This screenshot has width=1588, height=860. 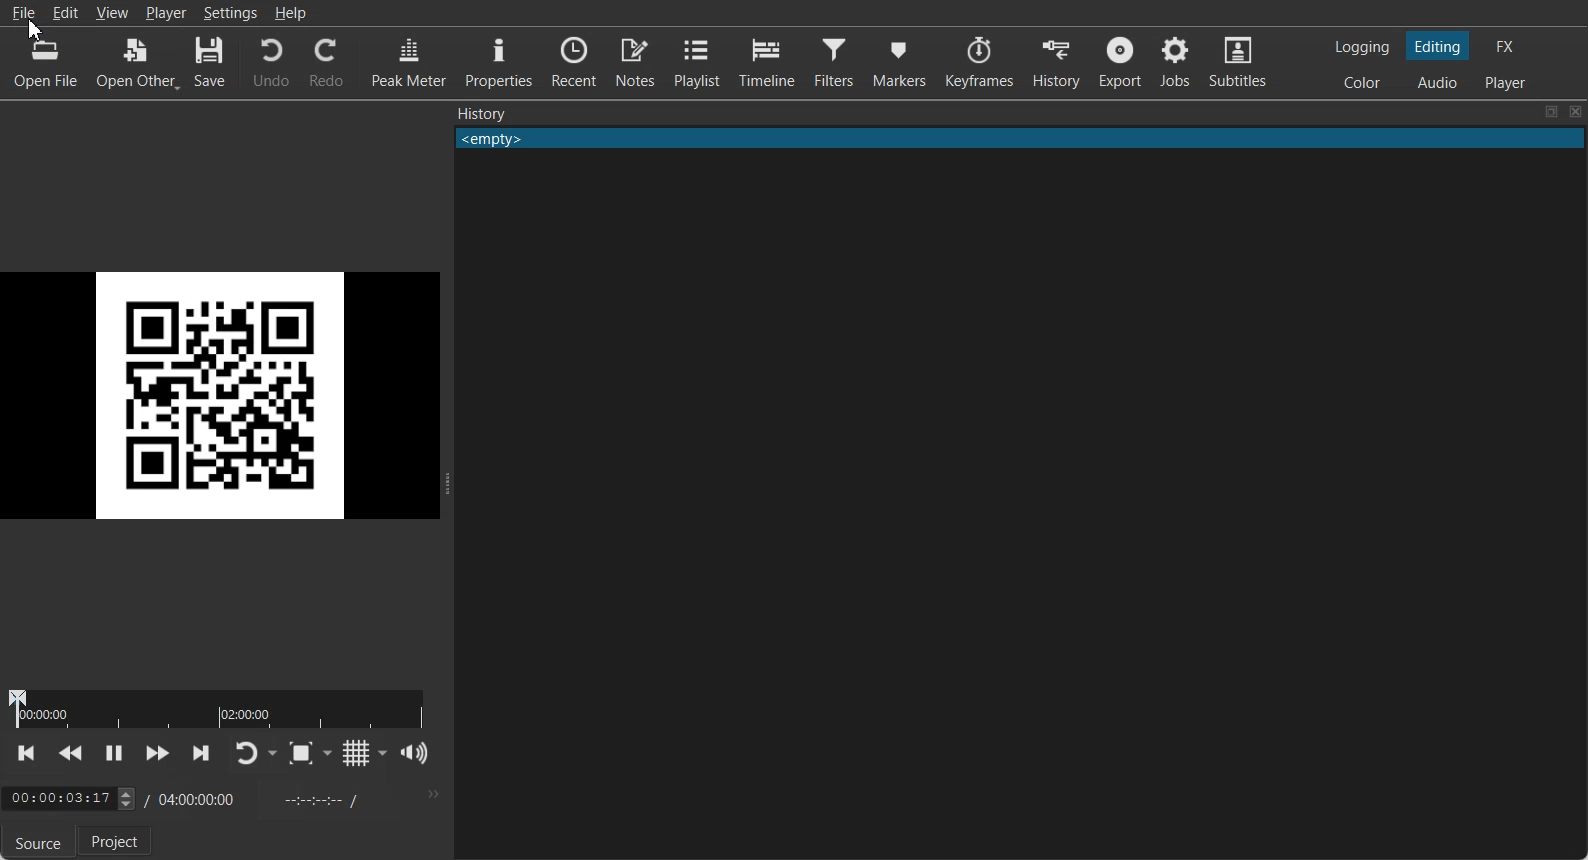 What do you see at coordinates (23, 14) in the screenshot?
I see `File` at bounding box center [23, 14].